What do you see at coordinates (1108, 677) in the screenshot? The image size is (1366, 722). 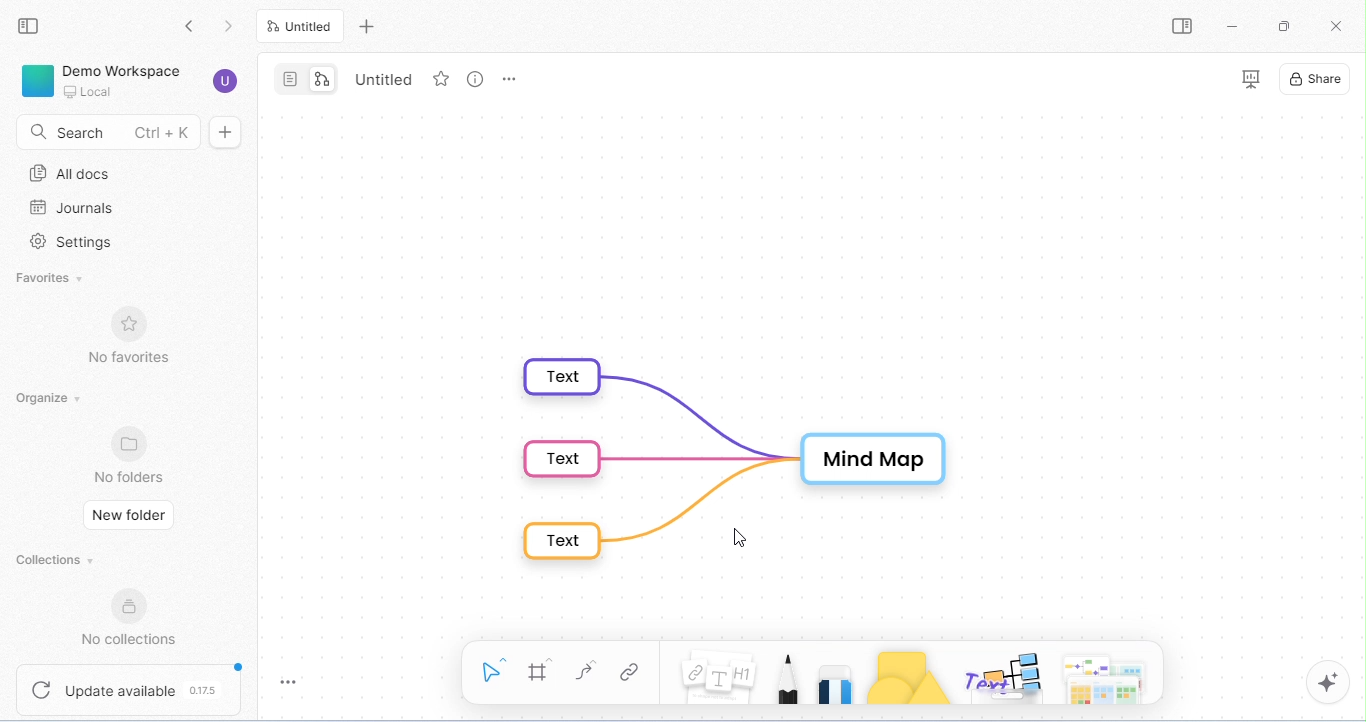 I see `Arrows, Cheeky piggles, paper and more` at bounding box center [1108, 677].